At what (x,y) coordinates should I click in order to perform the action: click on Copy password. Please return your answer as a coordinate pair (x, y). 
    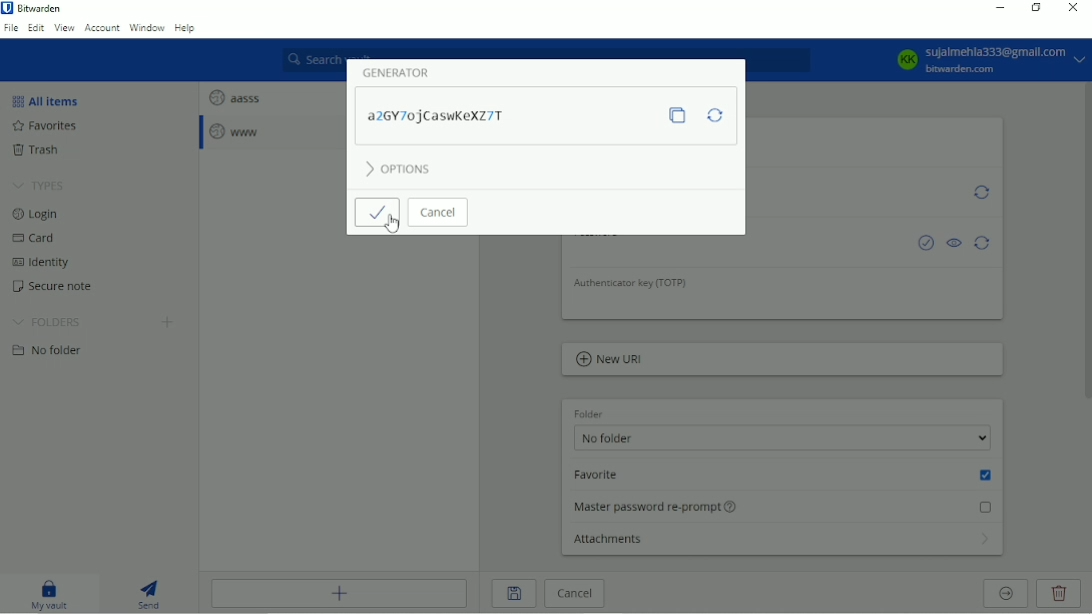
    Looking at the image, I should click on (679, 115).